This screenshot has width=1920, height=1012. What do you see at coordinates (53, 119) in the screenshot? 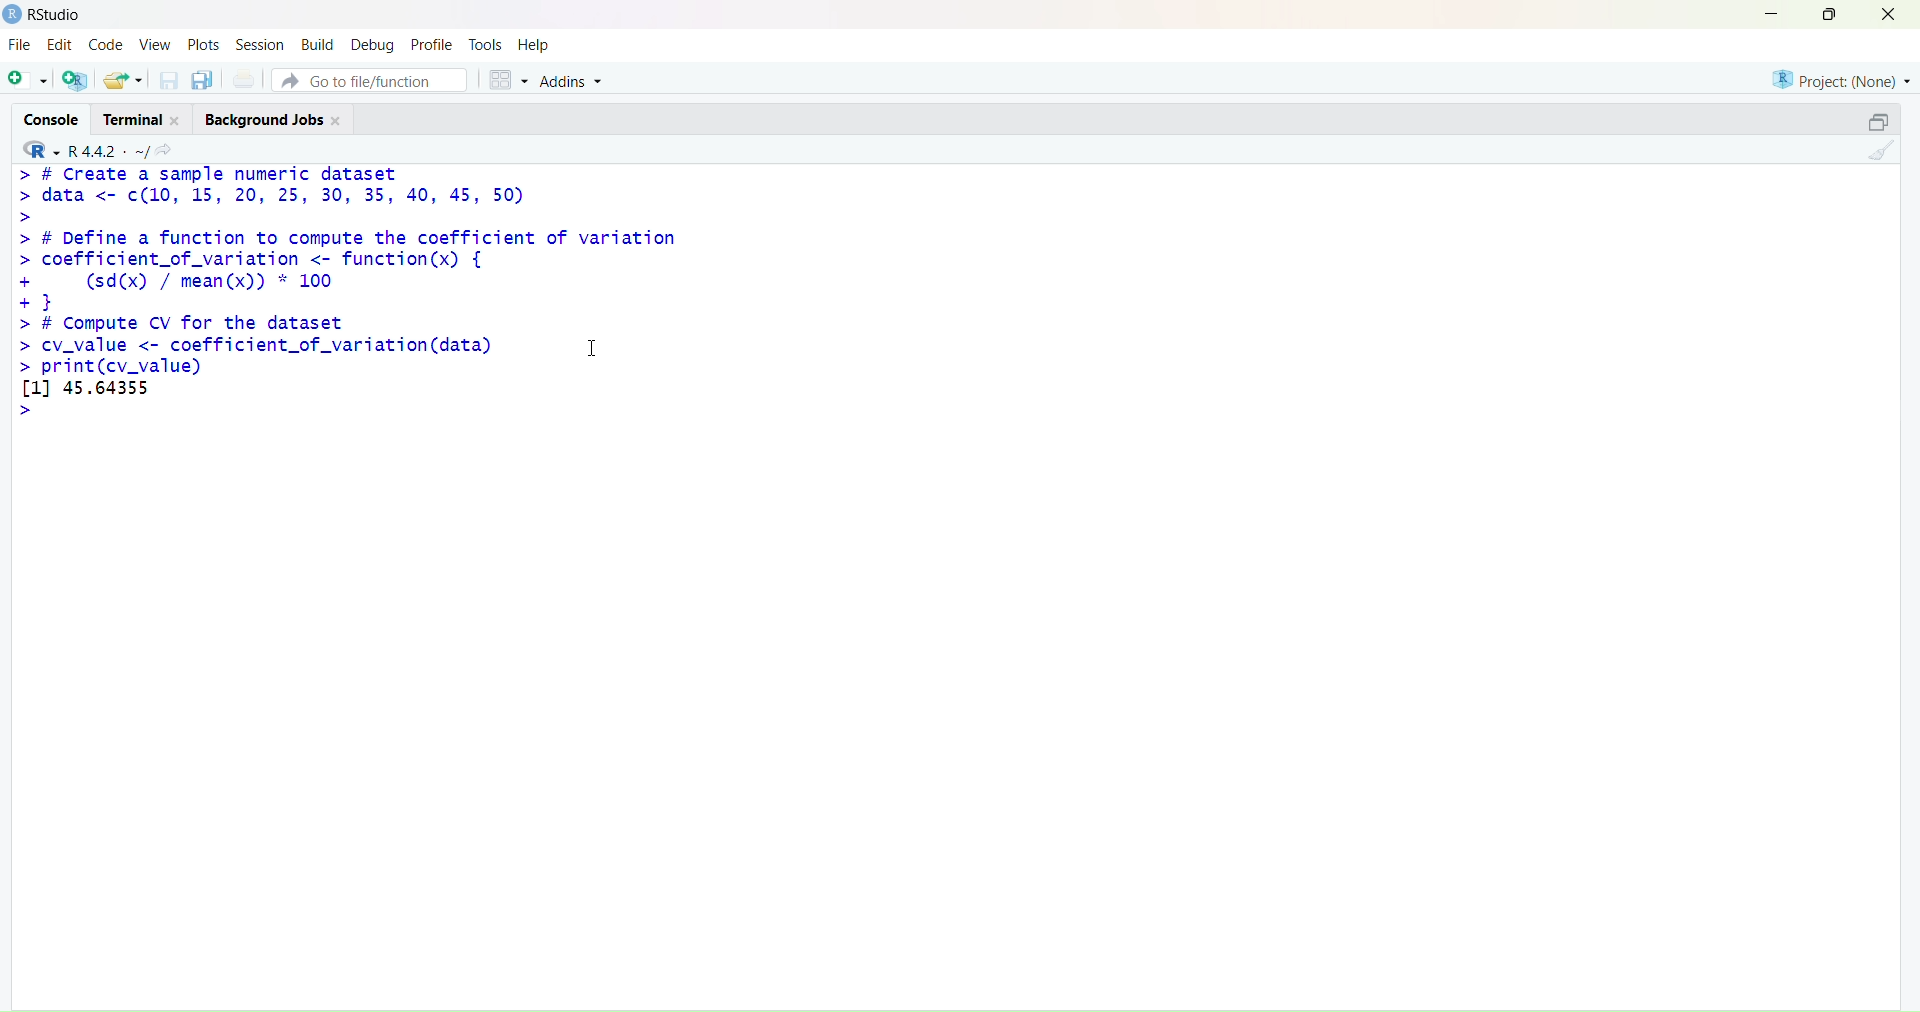
I see `console` at bounding box center [53, 119].